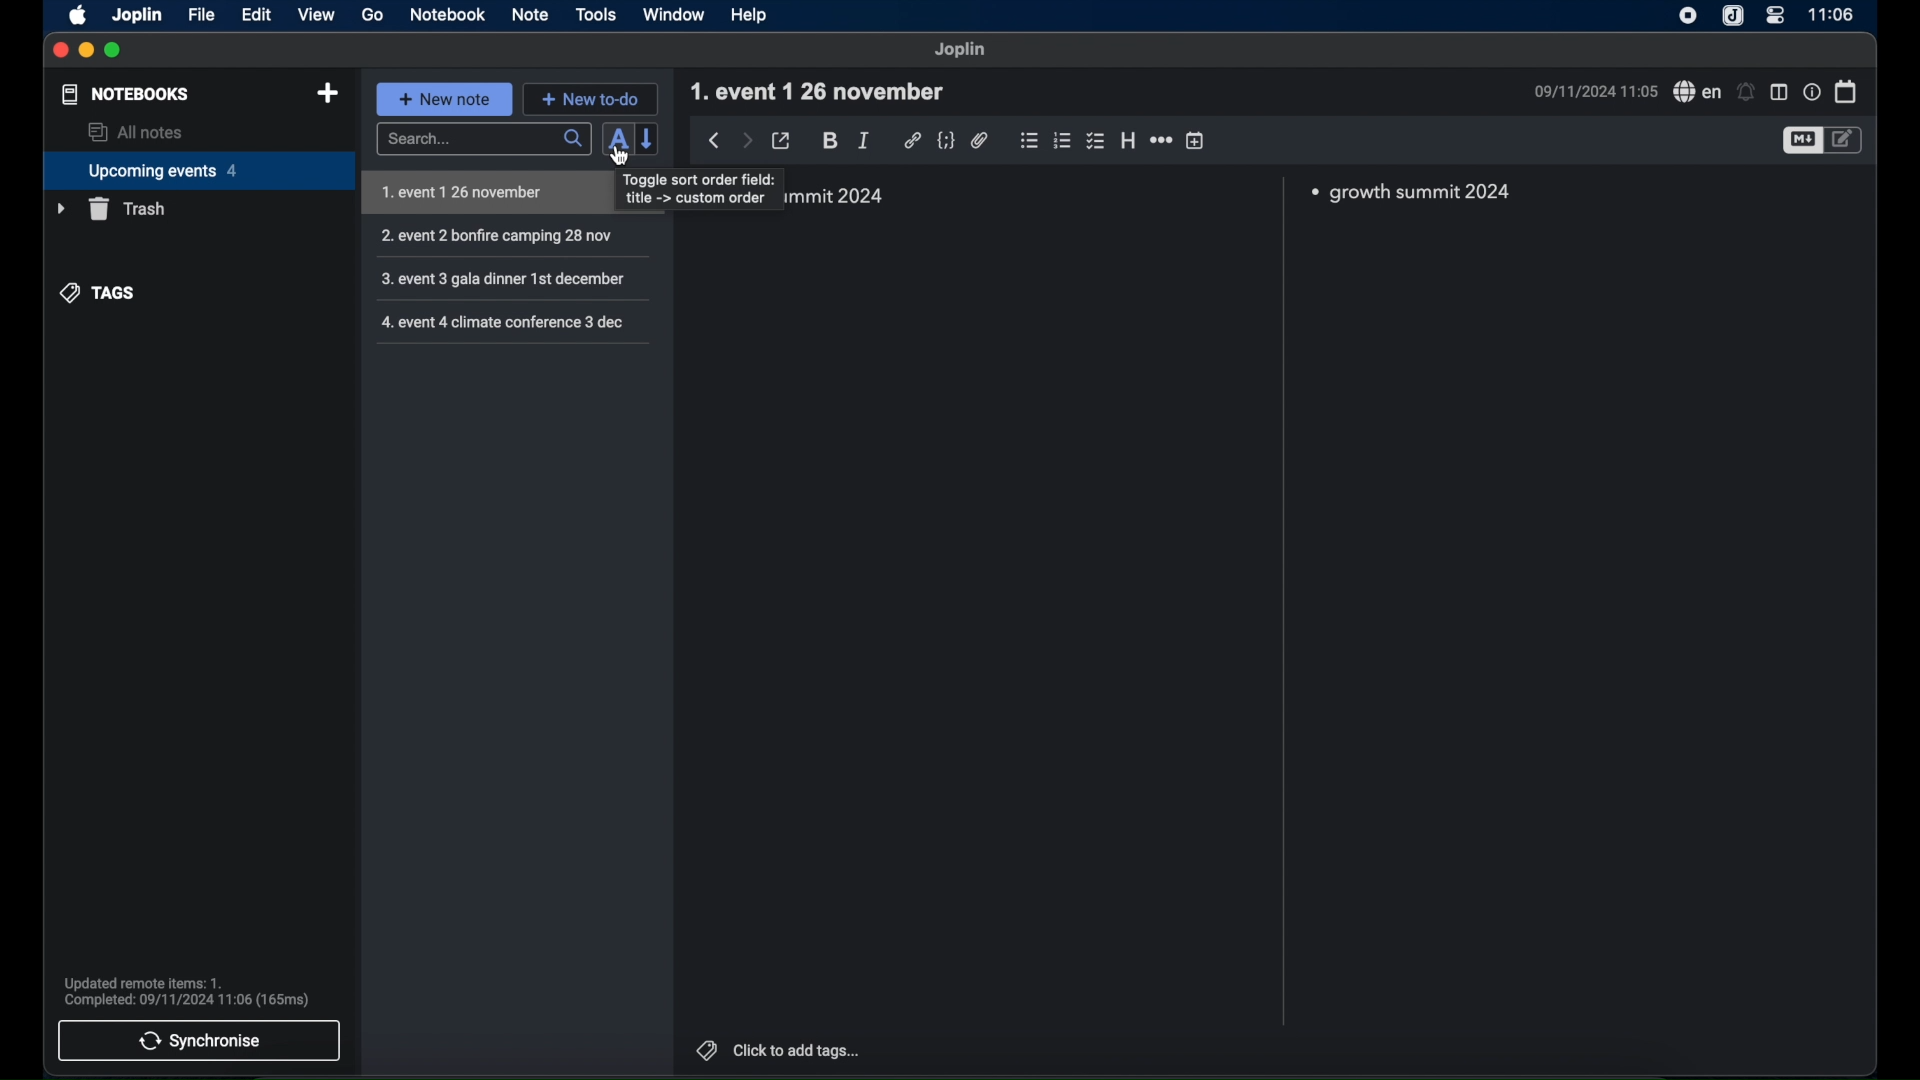 The width and height of the screenshot is (1920, 1080). I want to click on attach file, so click(980, 142).